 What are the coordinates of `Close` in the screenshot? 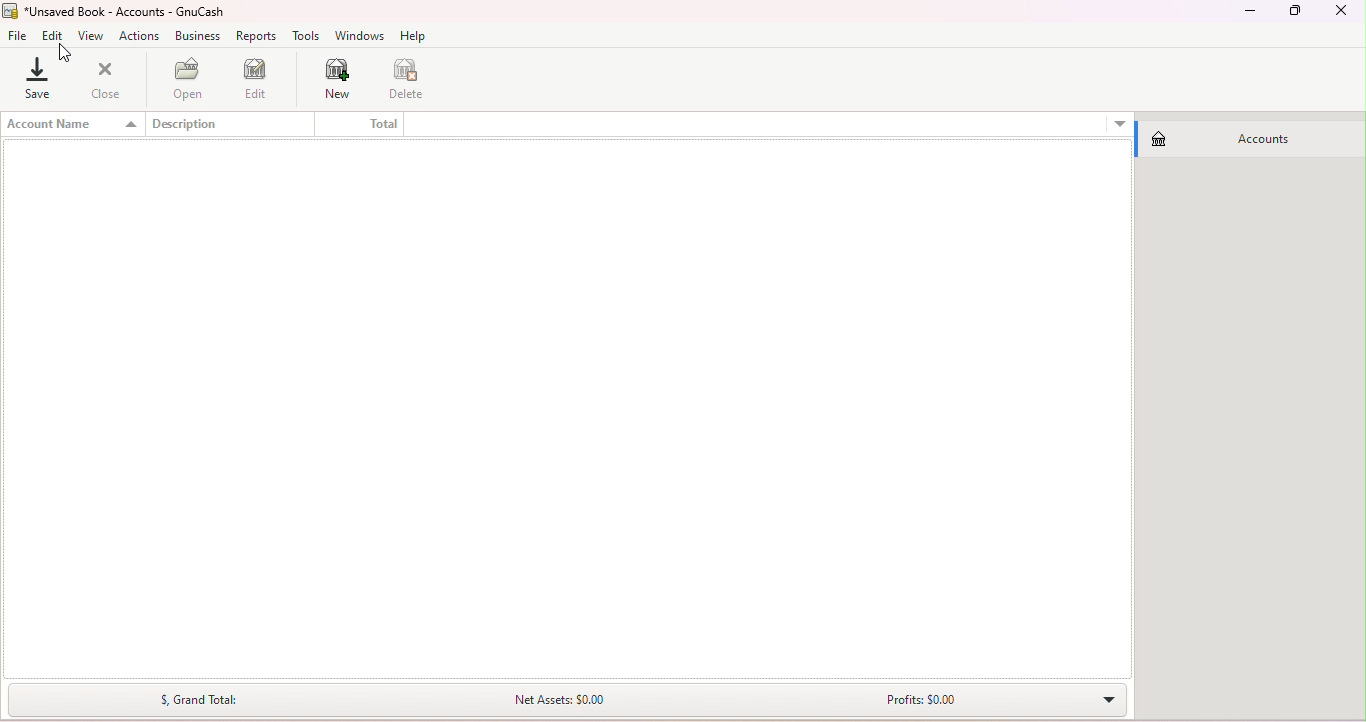 It's located at (1341, 13).